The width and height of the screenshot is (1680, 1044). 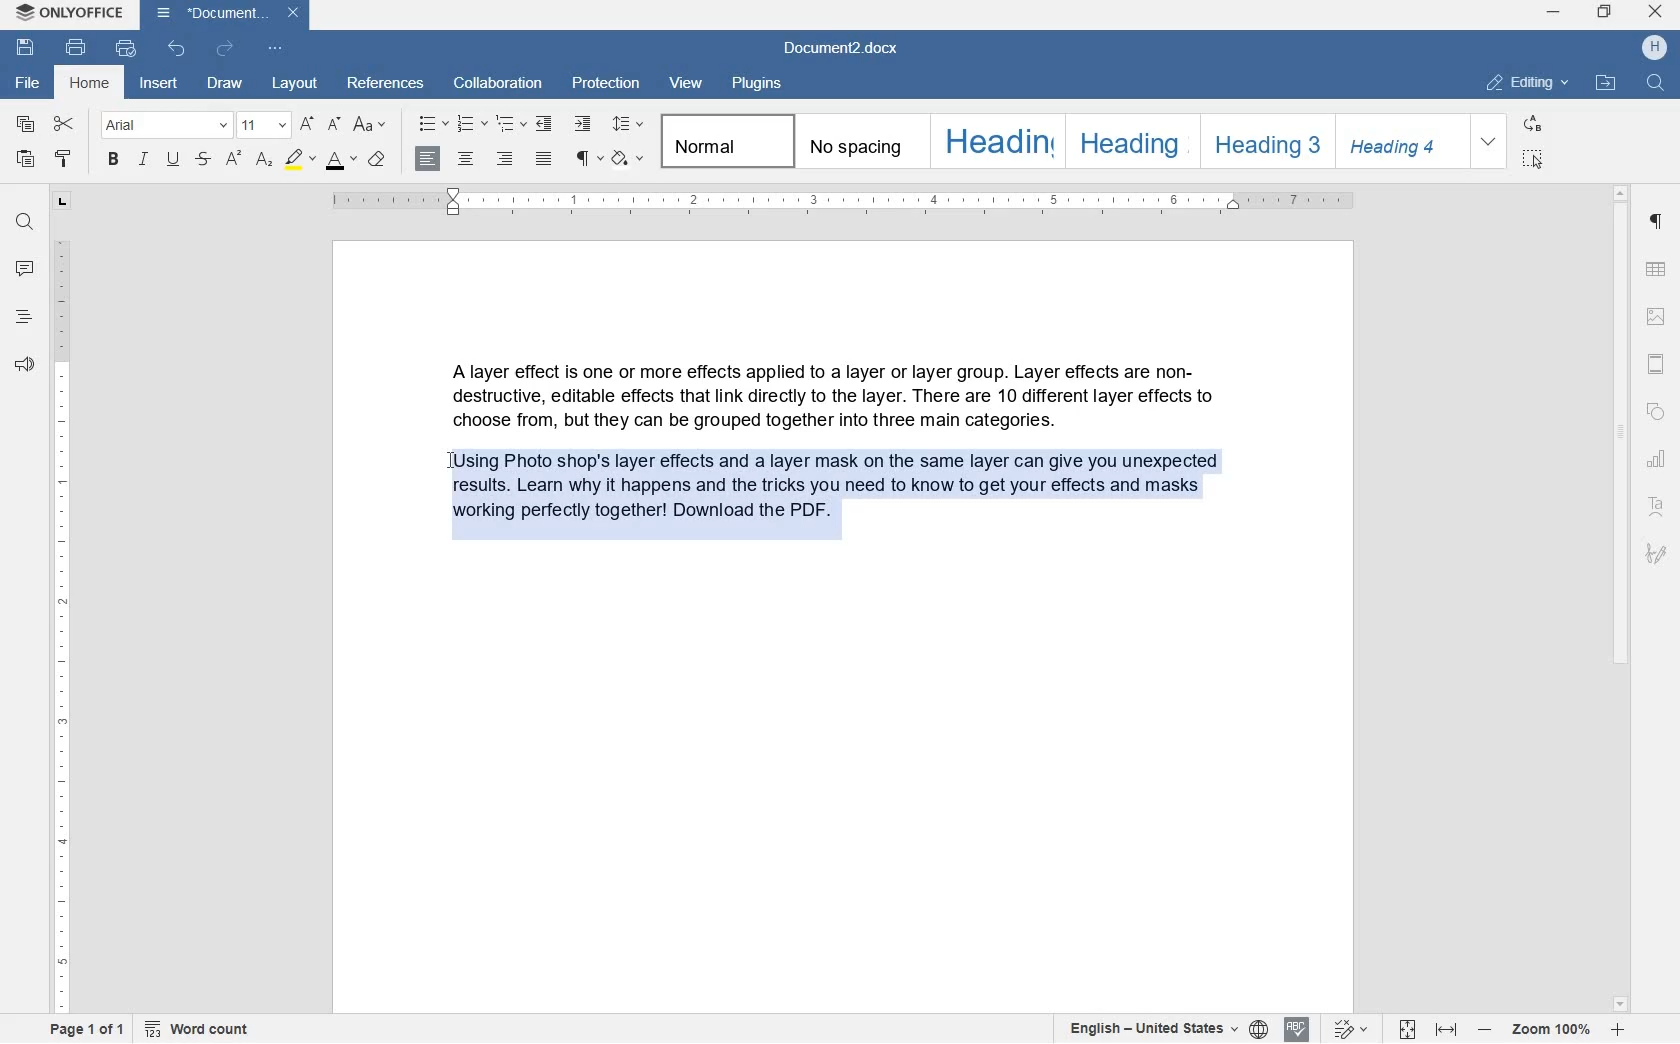 I want to click on TRACK CHANGES, so click(x=1351, y=1030).